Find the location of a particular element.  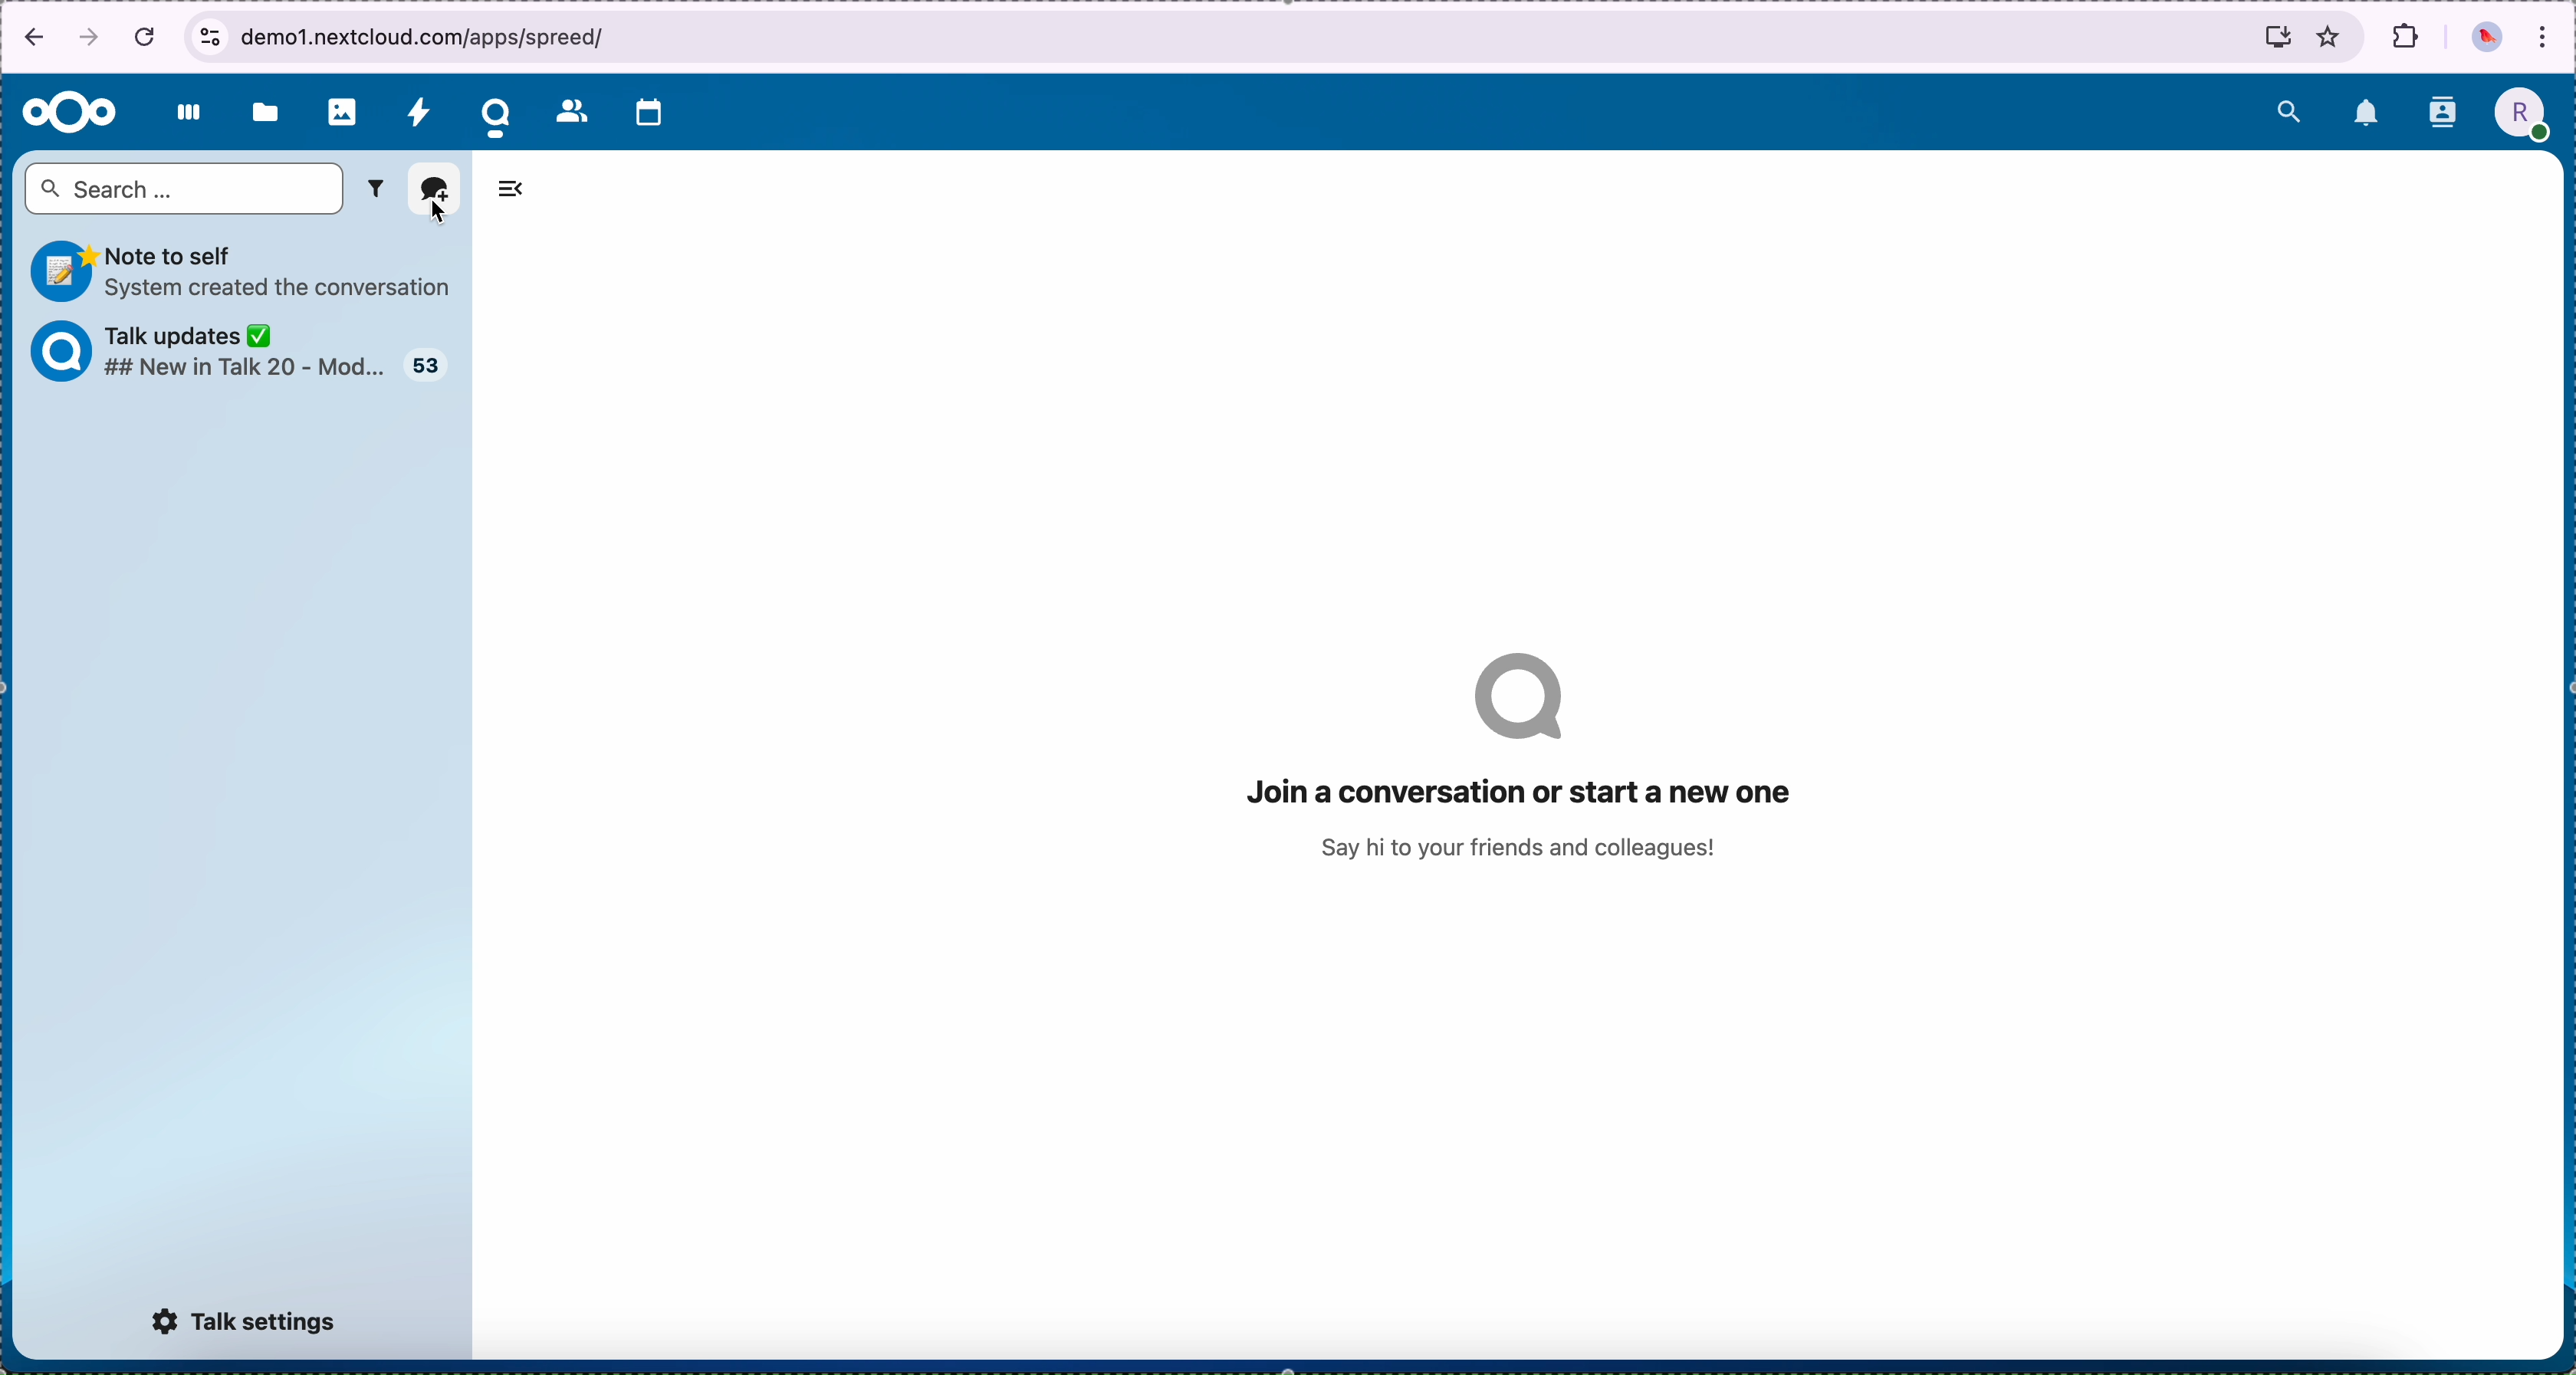

contacts is located at coordinates (568, 107).